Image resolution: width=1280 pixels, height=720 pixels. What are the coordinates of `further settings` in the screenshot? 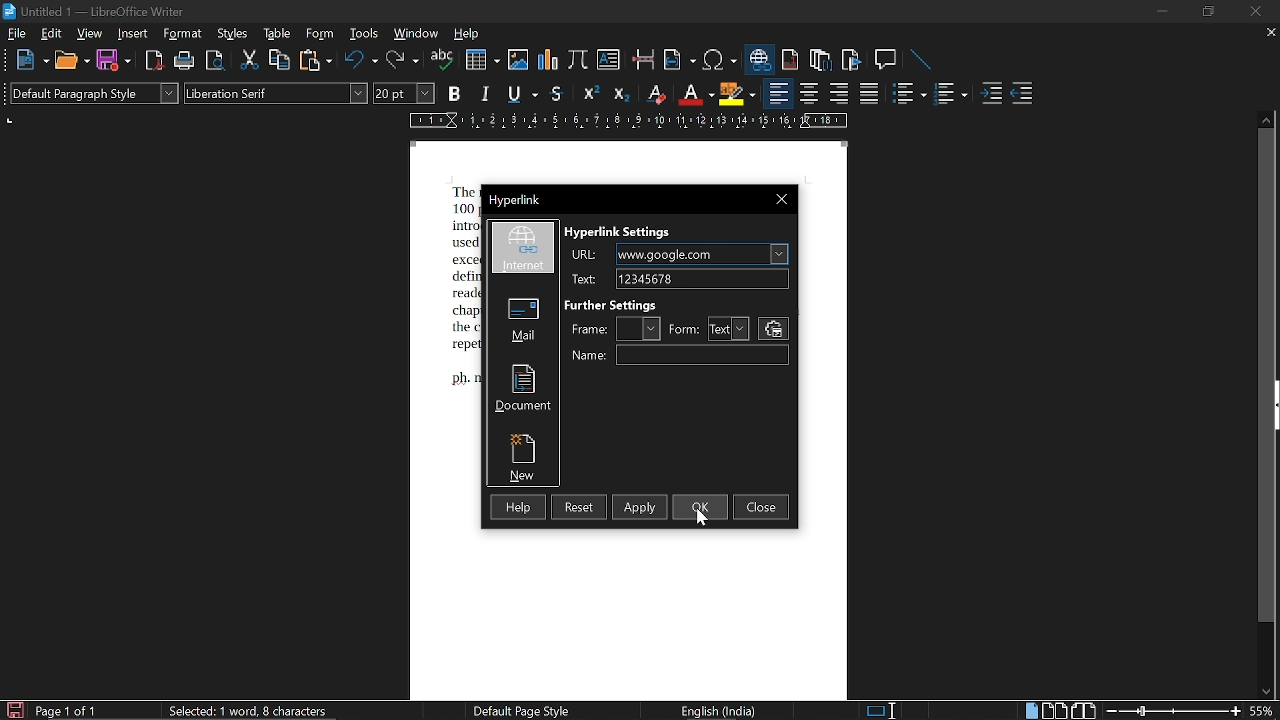 It's located at (616, 304).